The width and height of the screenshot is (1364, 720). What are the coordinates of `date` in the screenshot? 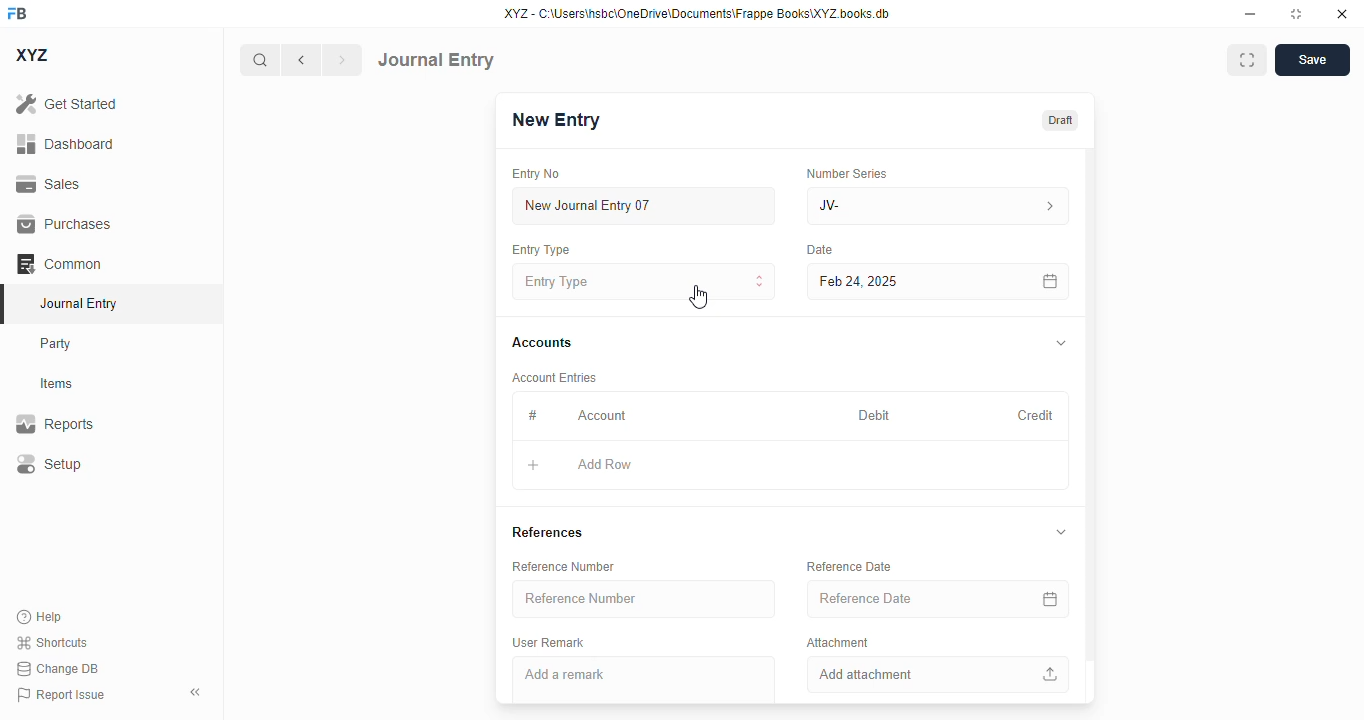 It's located at (820, 250).